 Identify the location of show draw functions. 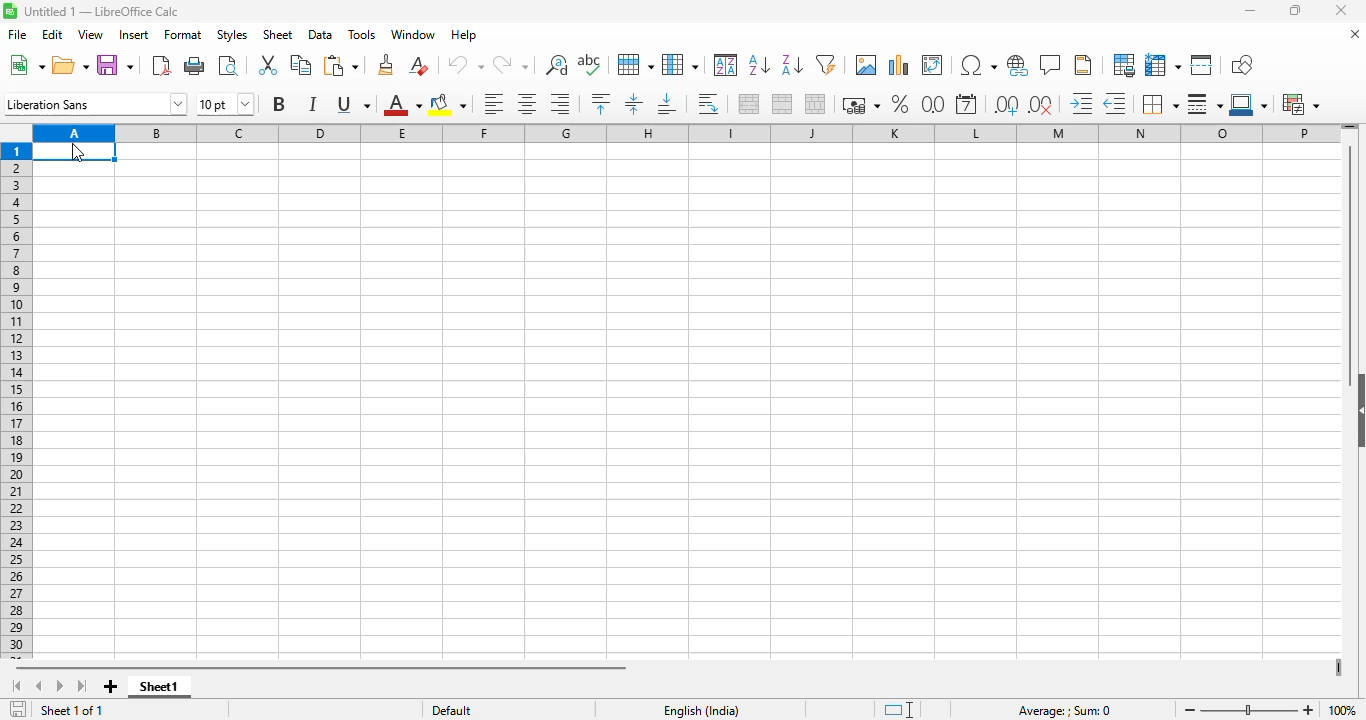
(1240, 64).